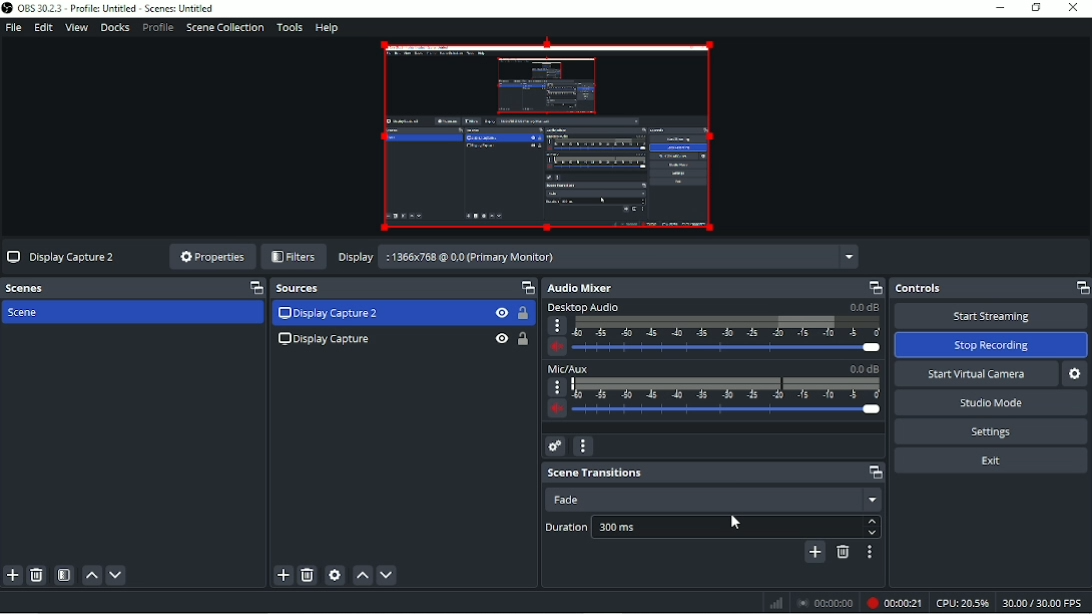 This screenshot has height=614, width=1092. What do you see at coordinates (992, 345) in the screenshot?
I see `Stop recording` at bounding box center [992, 345].